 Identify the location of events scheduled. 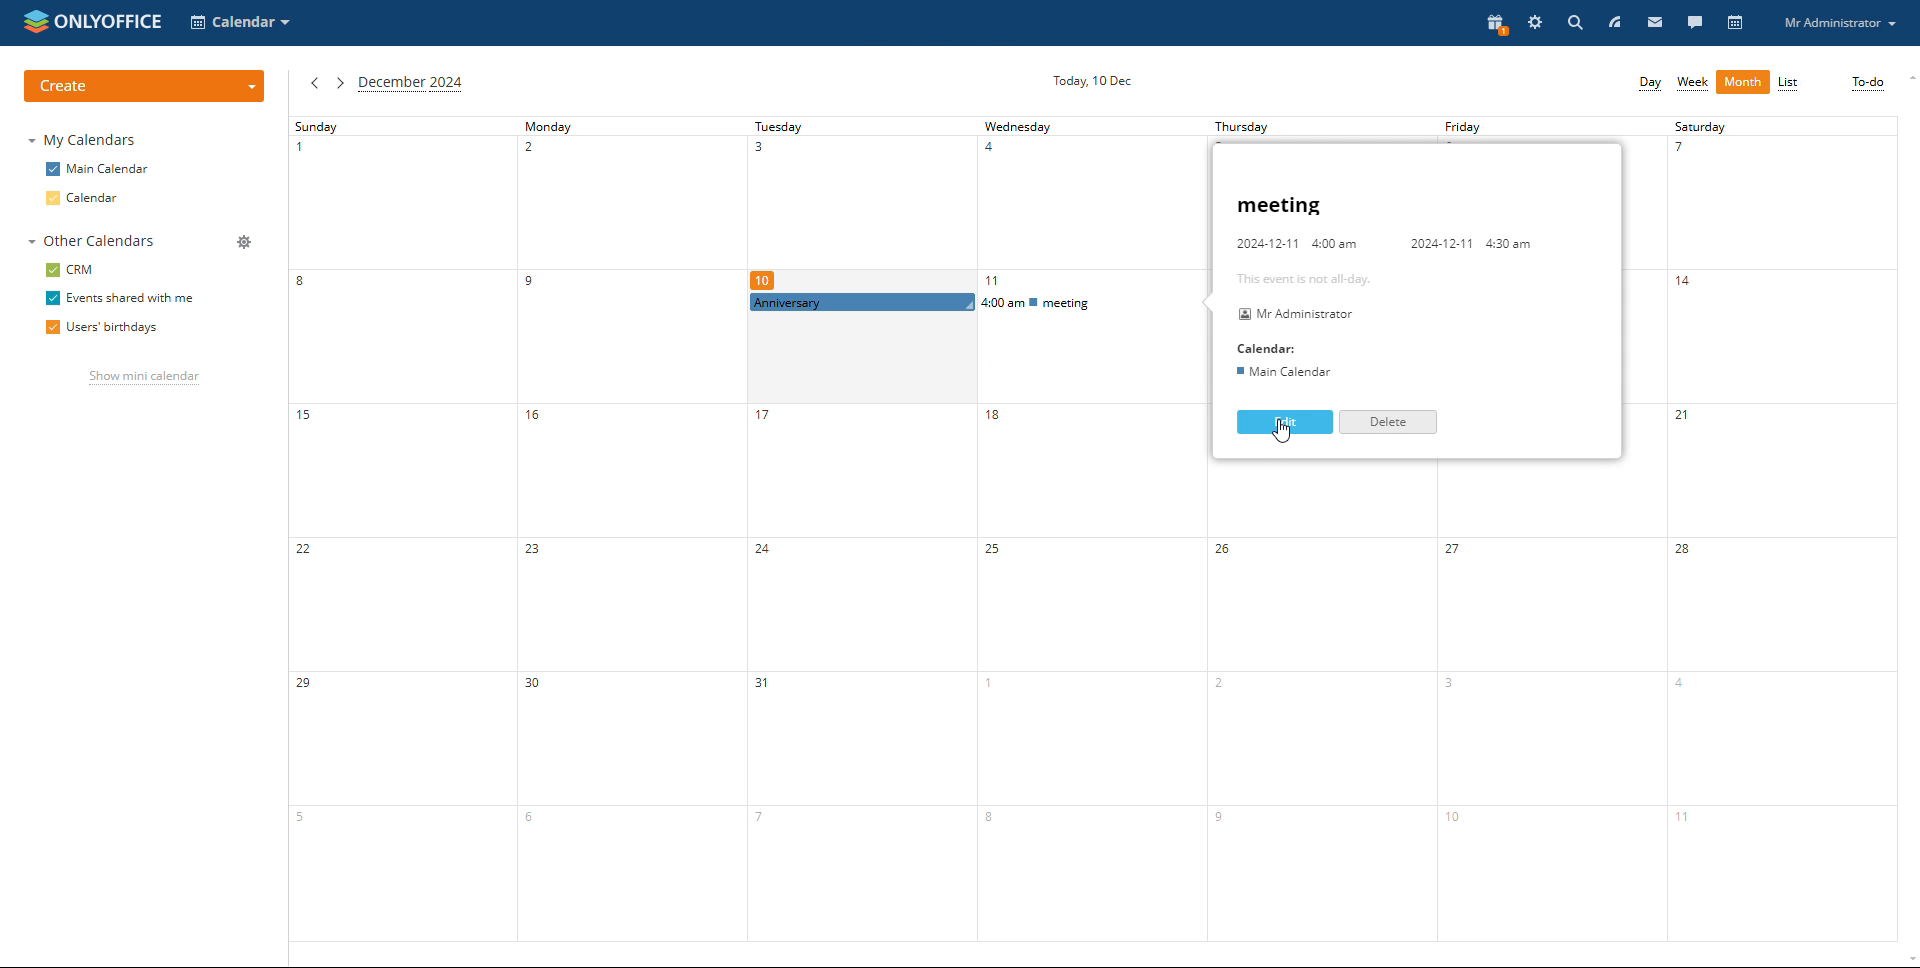
(977, 302).